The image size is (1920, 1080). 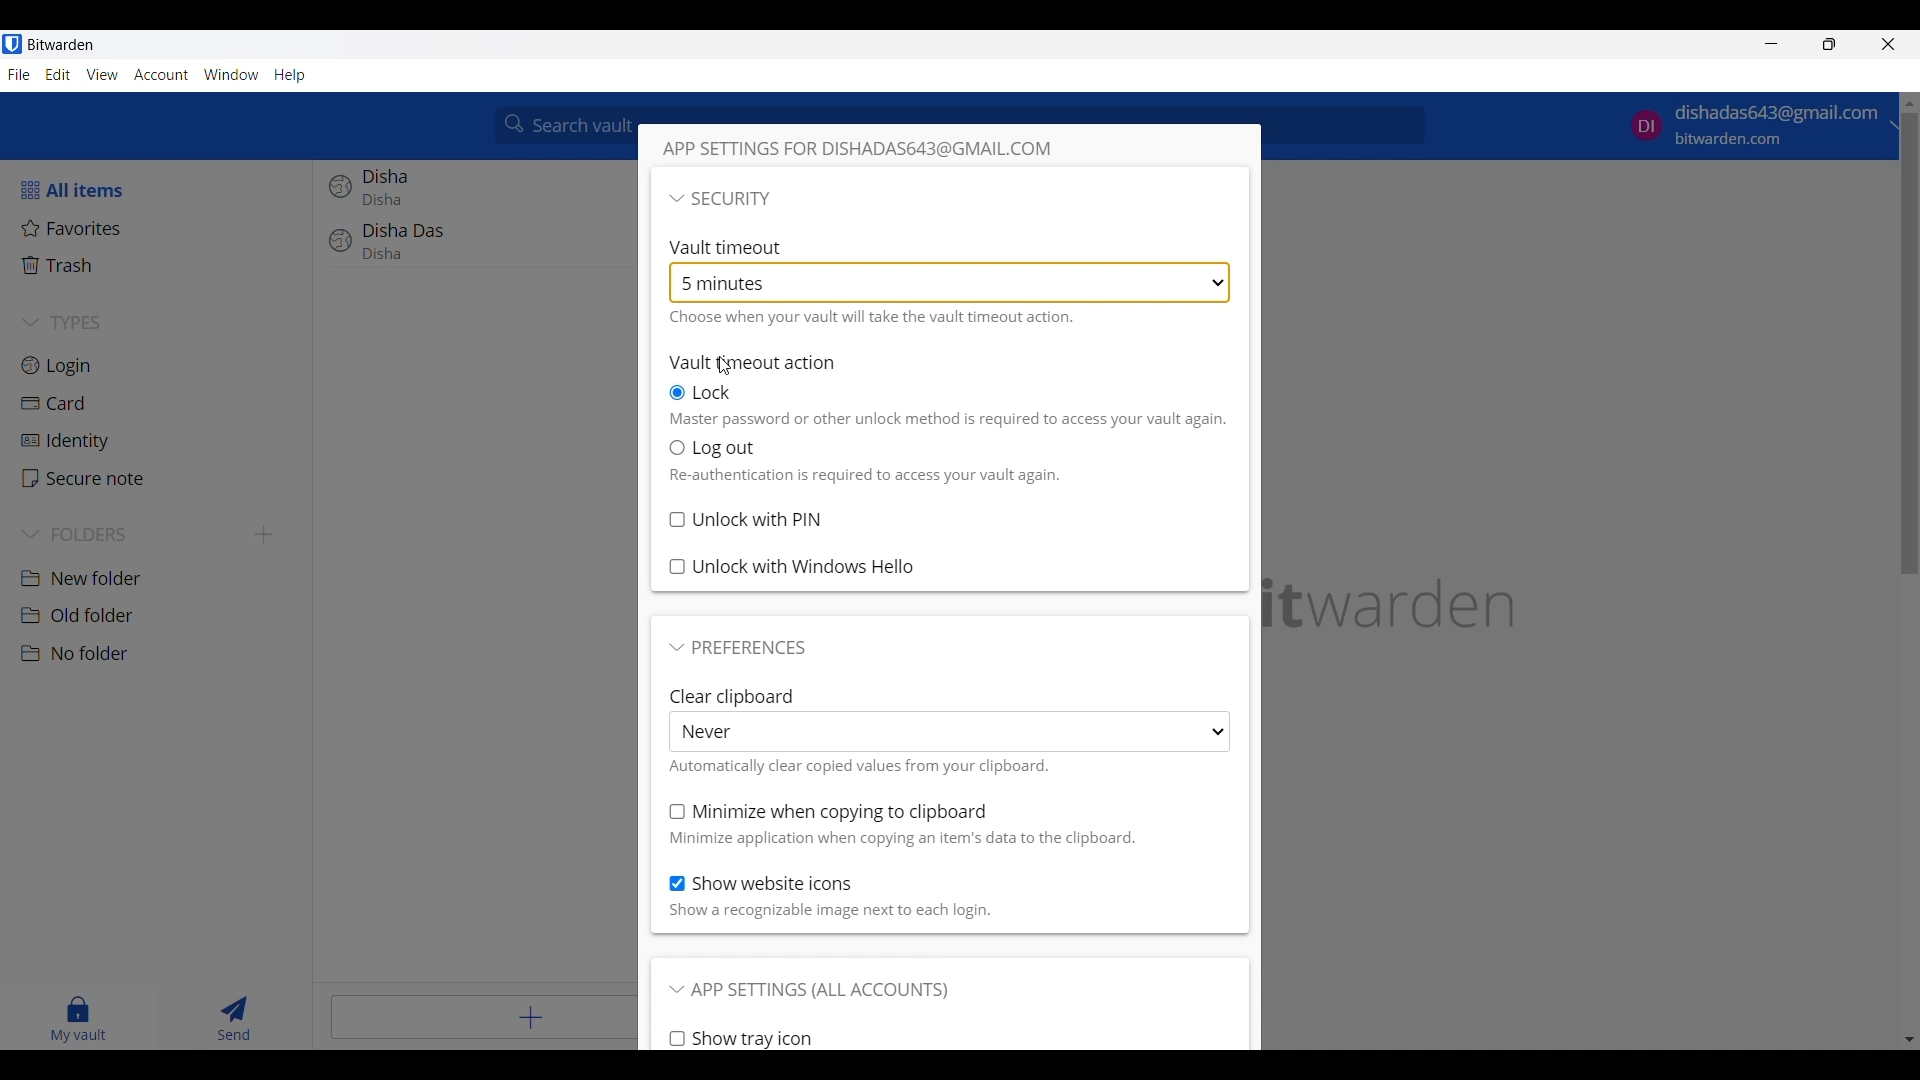 What do you see at coordinates (1757, 126) in the screenshot?
I see ` account options` at bounding box center [1757, 126].